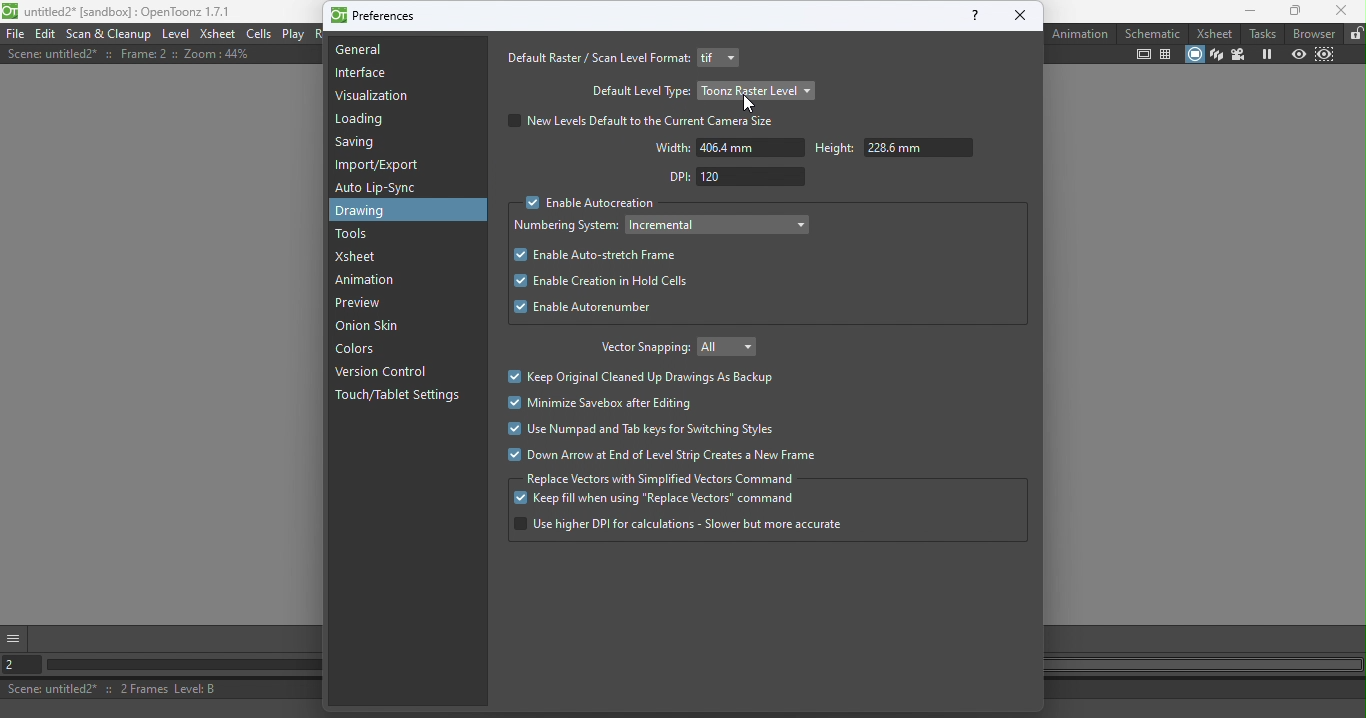  What do you see at coordinates (361, 351) in the screenshot?
I see `colors` at bounding box center [361, 351].